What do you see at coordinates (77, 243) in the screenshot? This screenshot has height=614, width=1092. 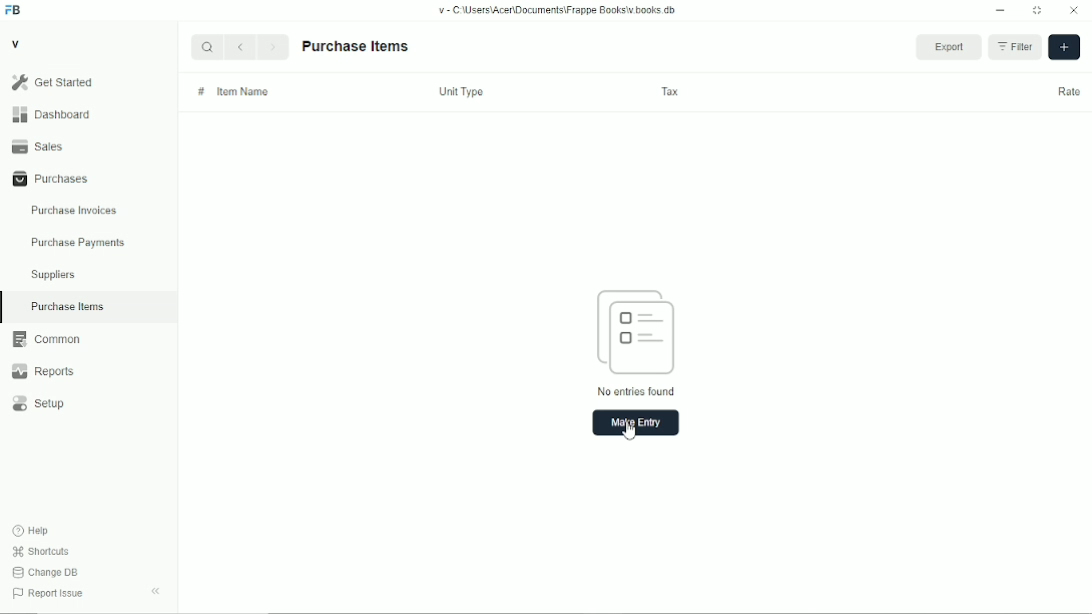 I see `purchase payments` at bounding box center [77, 243].